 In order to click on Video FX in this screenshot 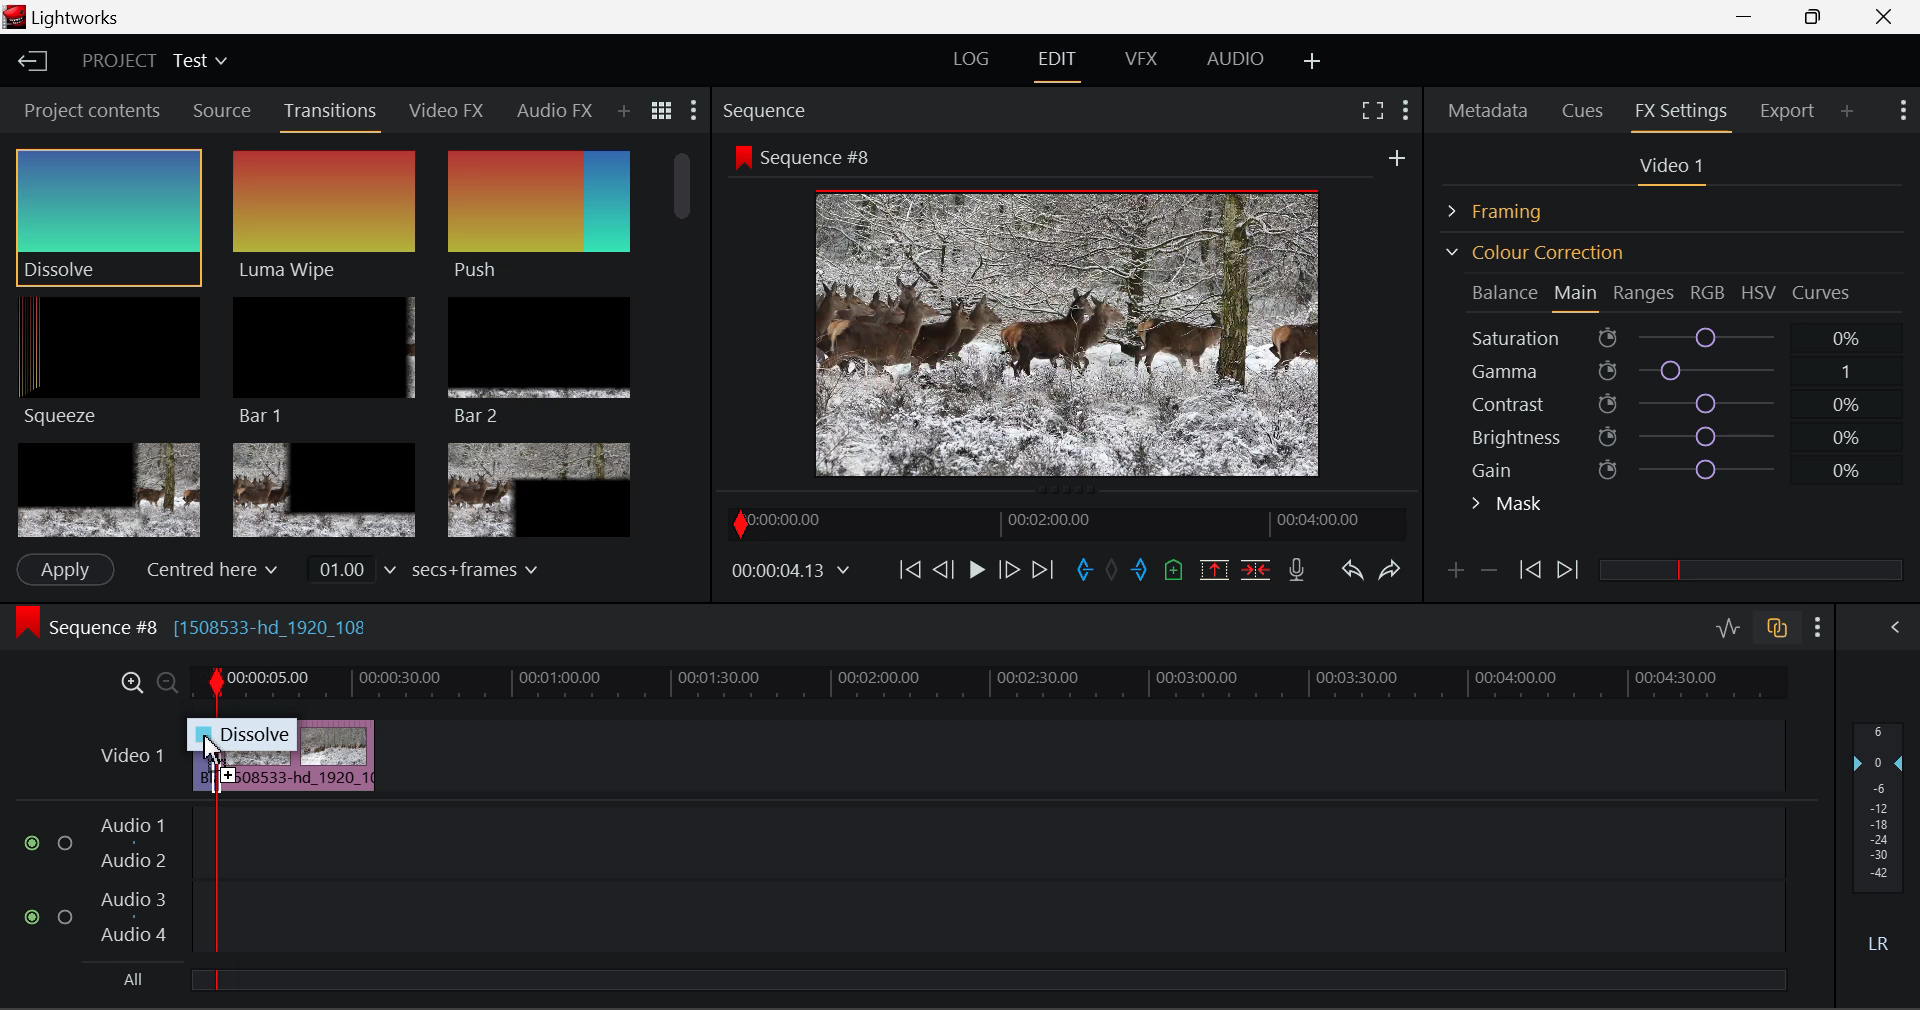, I will do `click(440, 110)`.